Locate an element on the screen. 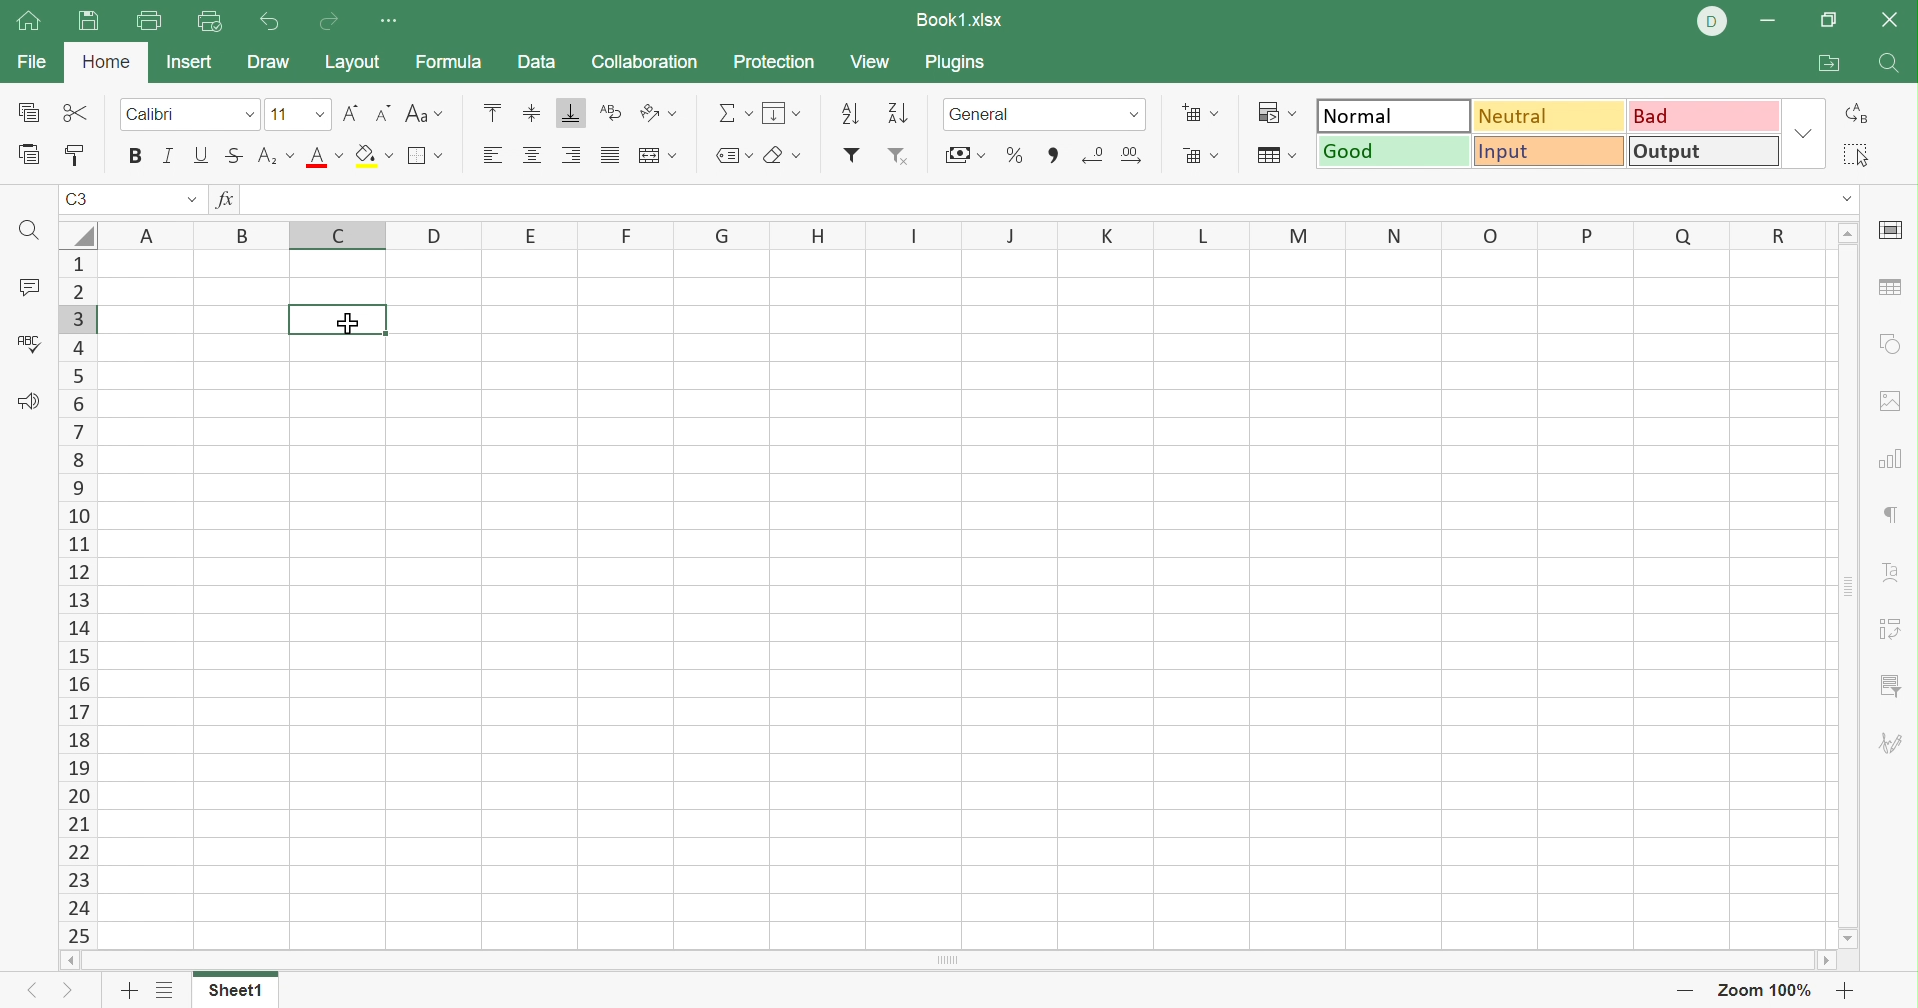 The image size is (1918, 1008). Find is located at coordinates (1887, 63).